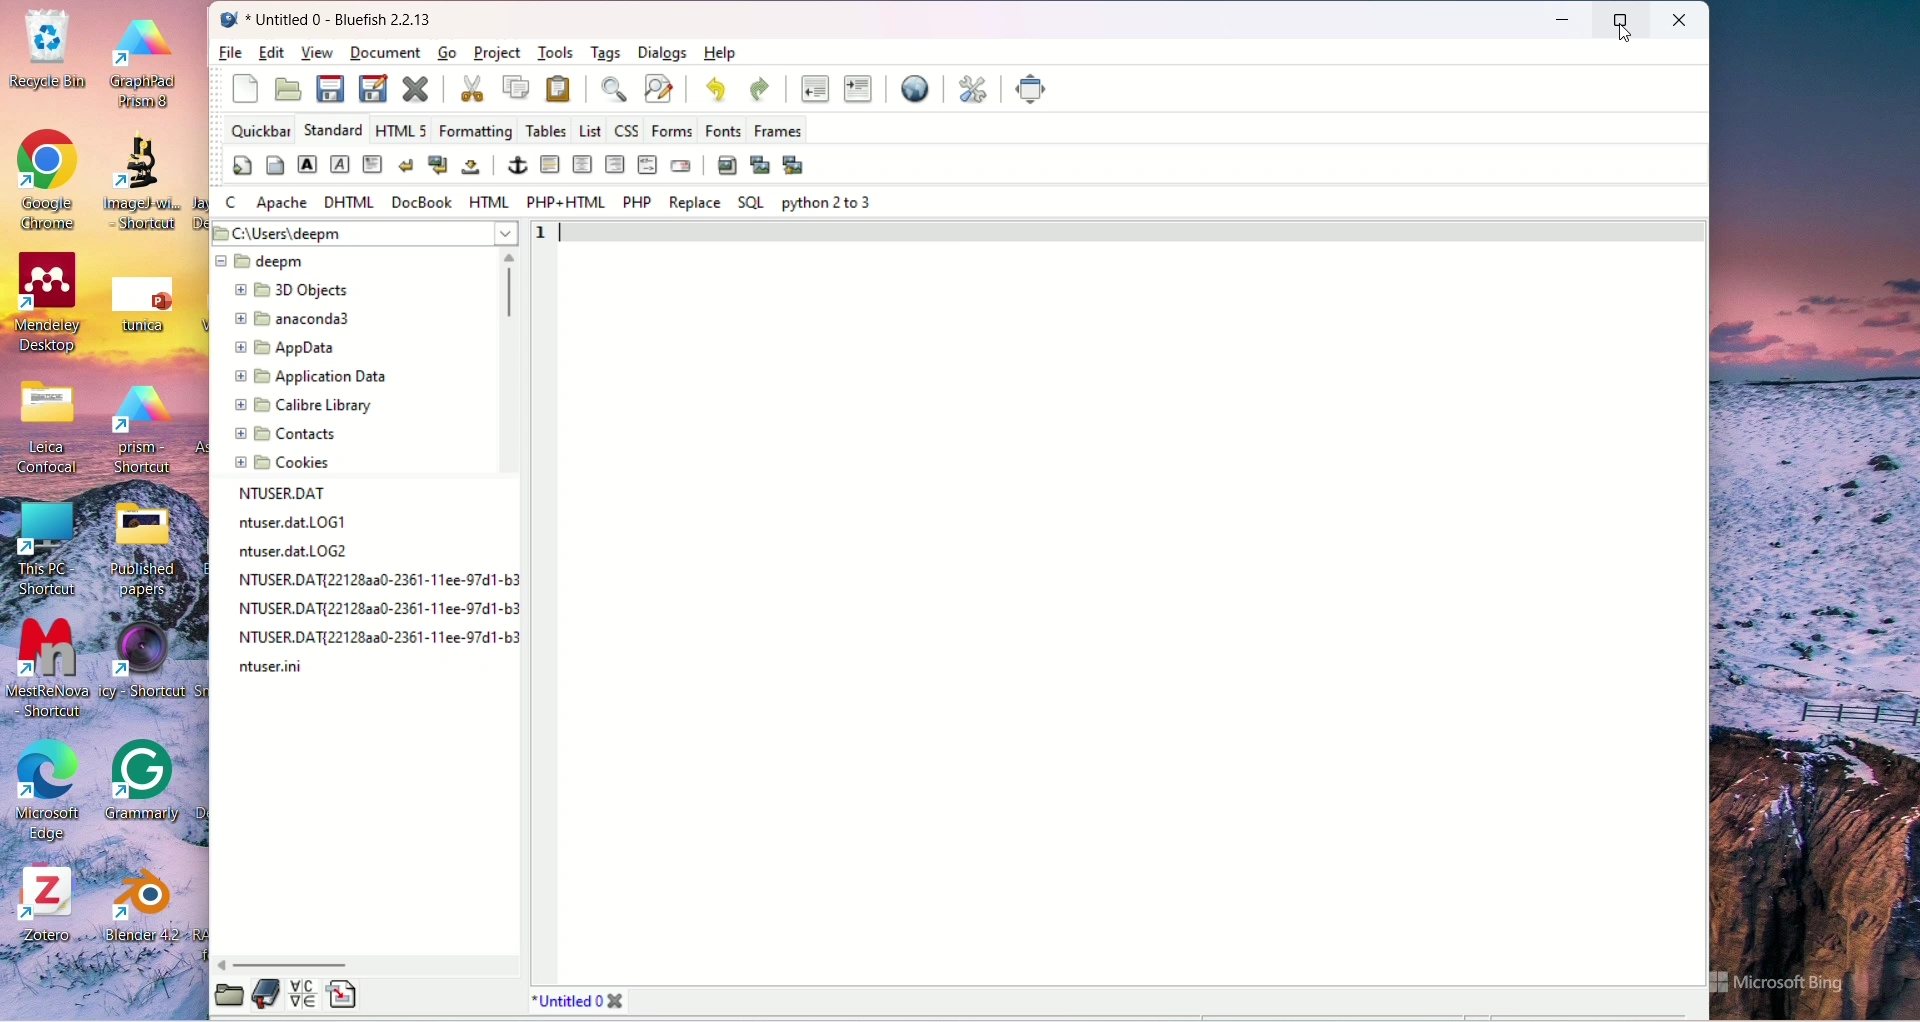  I want to click on icy shortcut, so click(154, 673).